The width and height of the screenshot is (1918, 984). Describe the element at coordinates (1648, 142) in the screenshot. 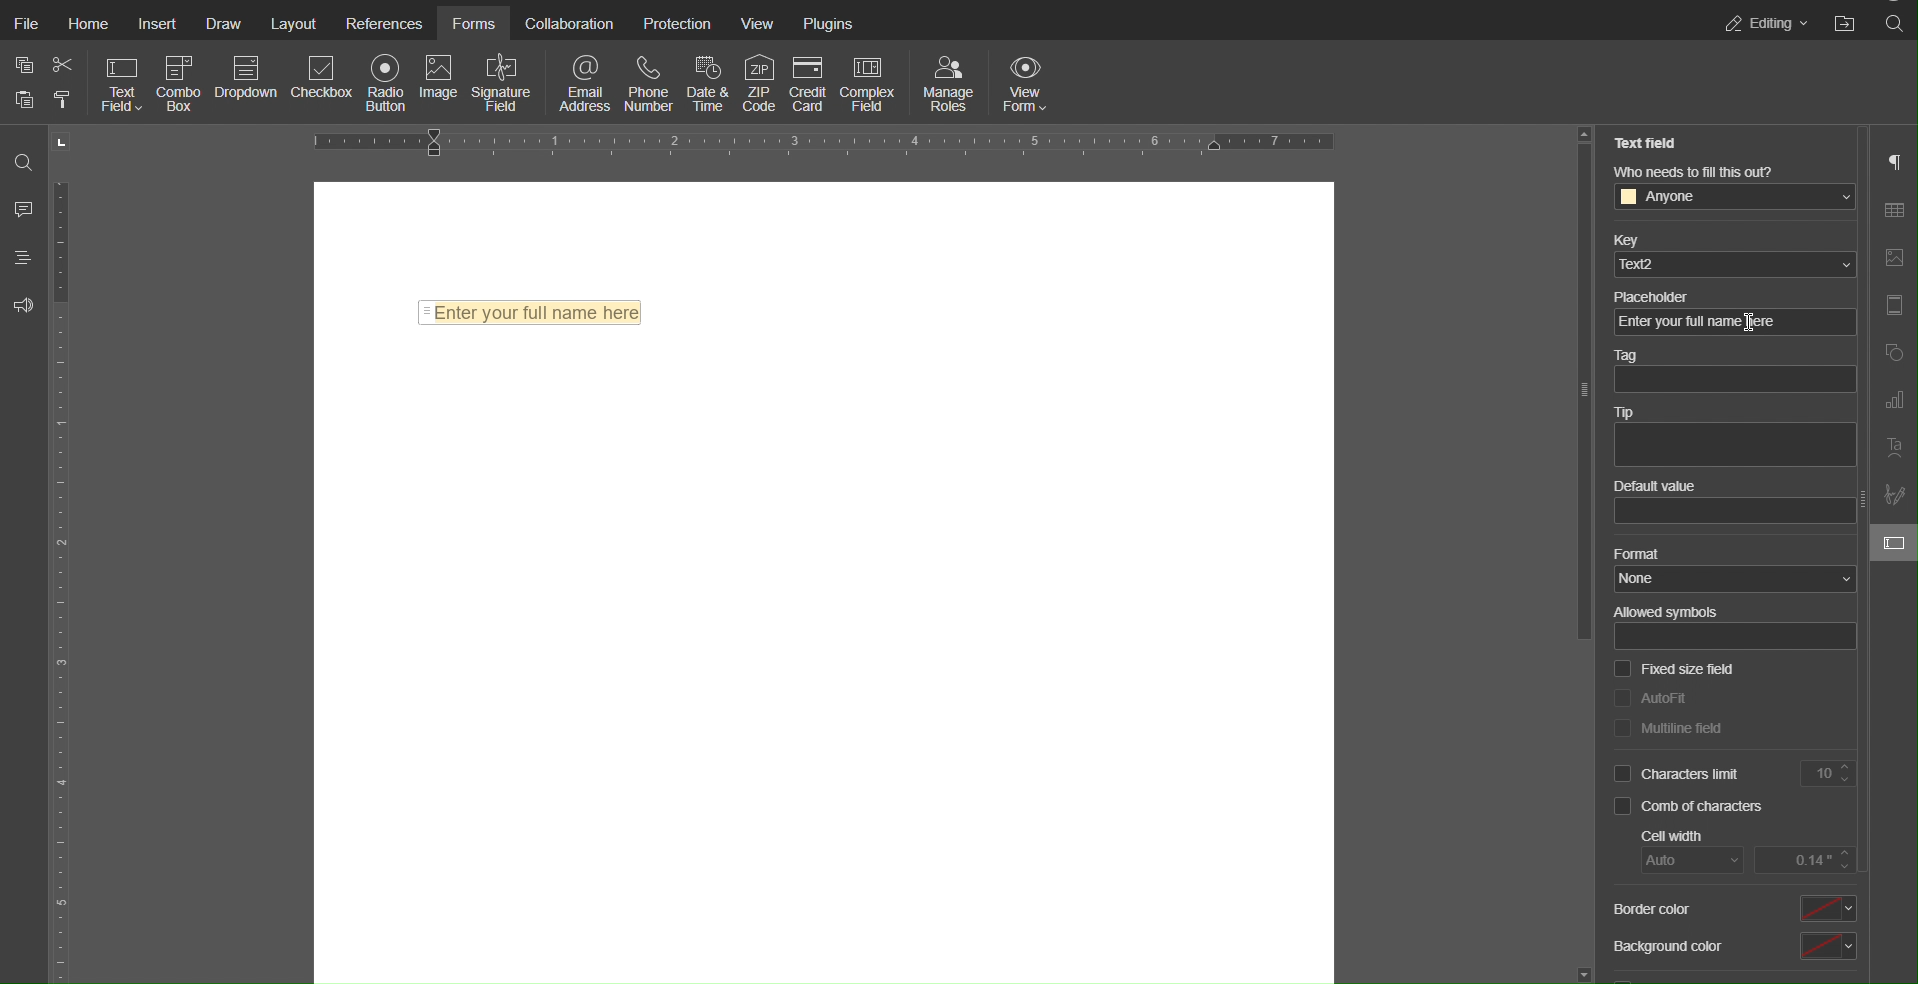

I see `Text Field` at that location.